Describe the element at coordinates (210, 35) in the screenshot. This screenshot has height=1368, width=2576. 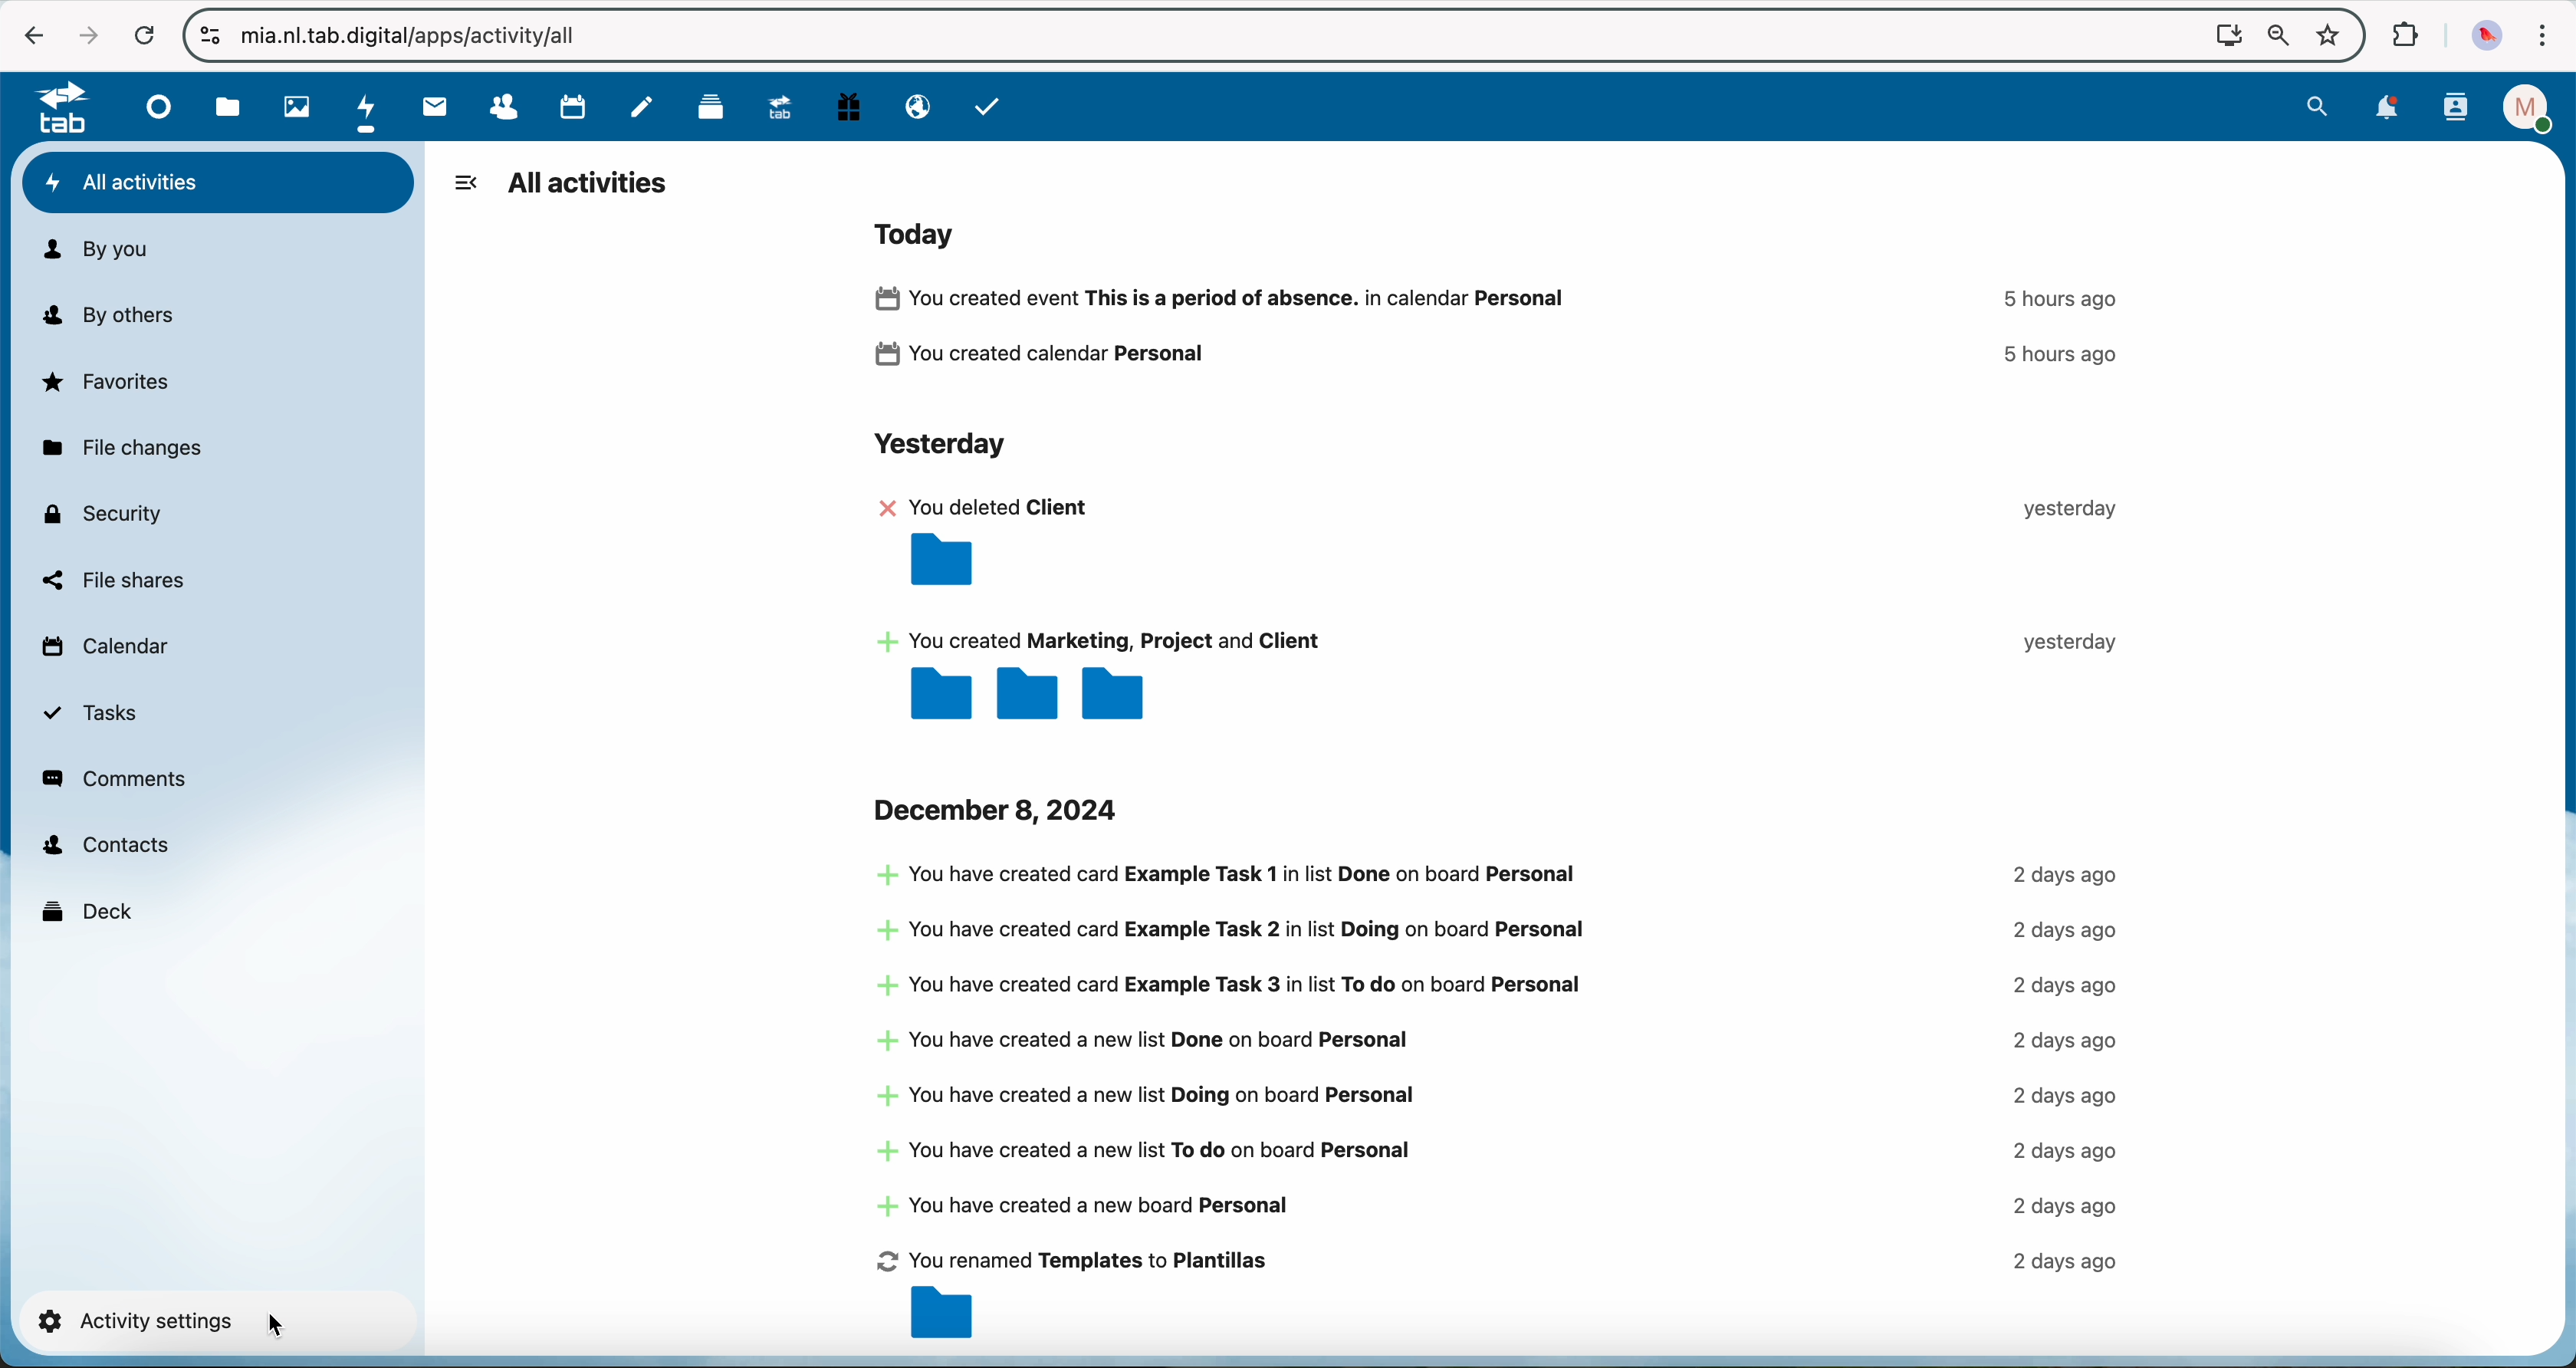
I see `controls` at that location.